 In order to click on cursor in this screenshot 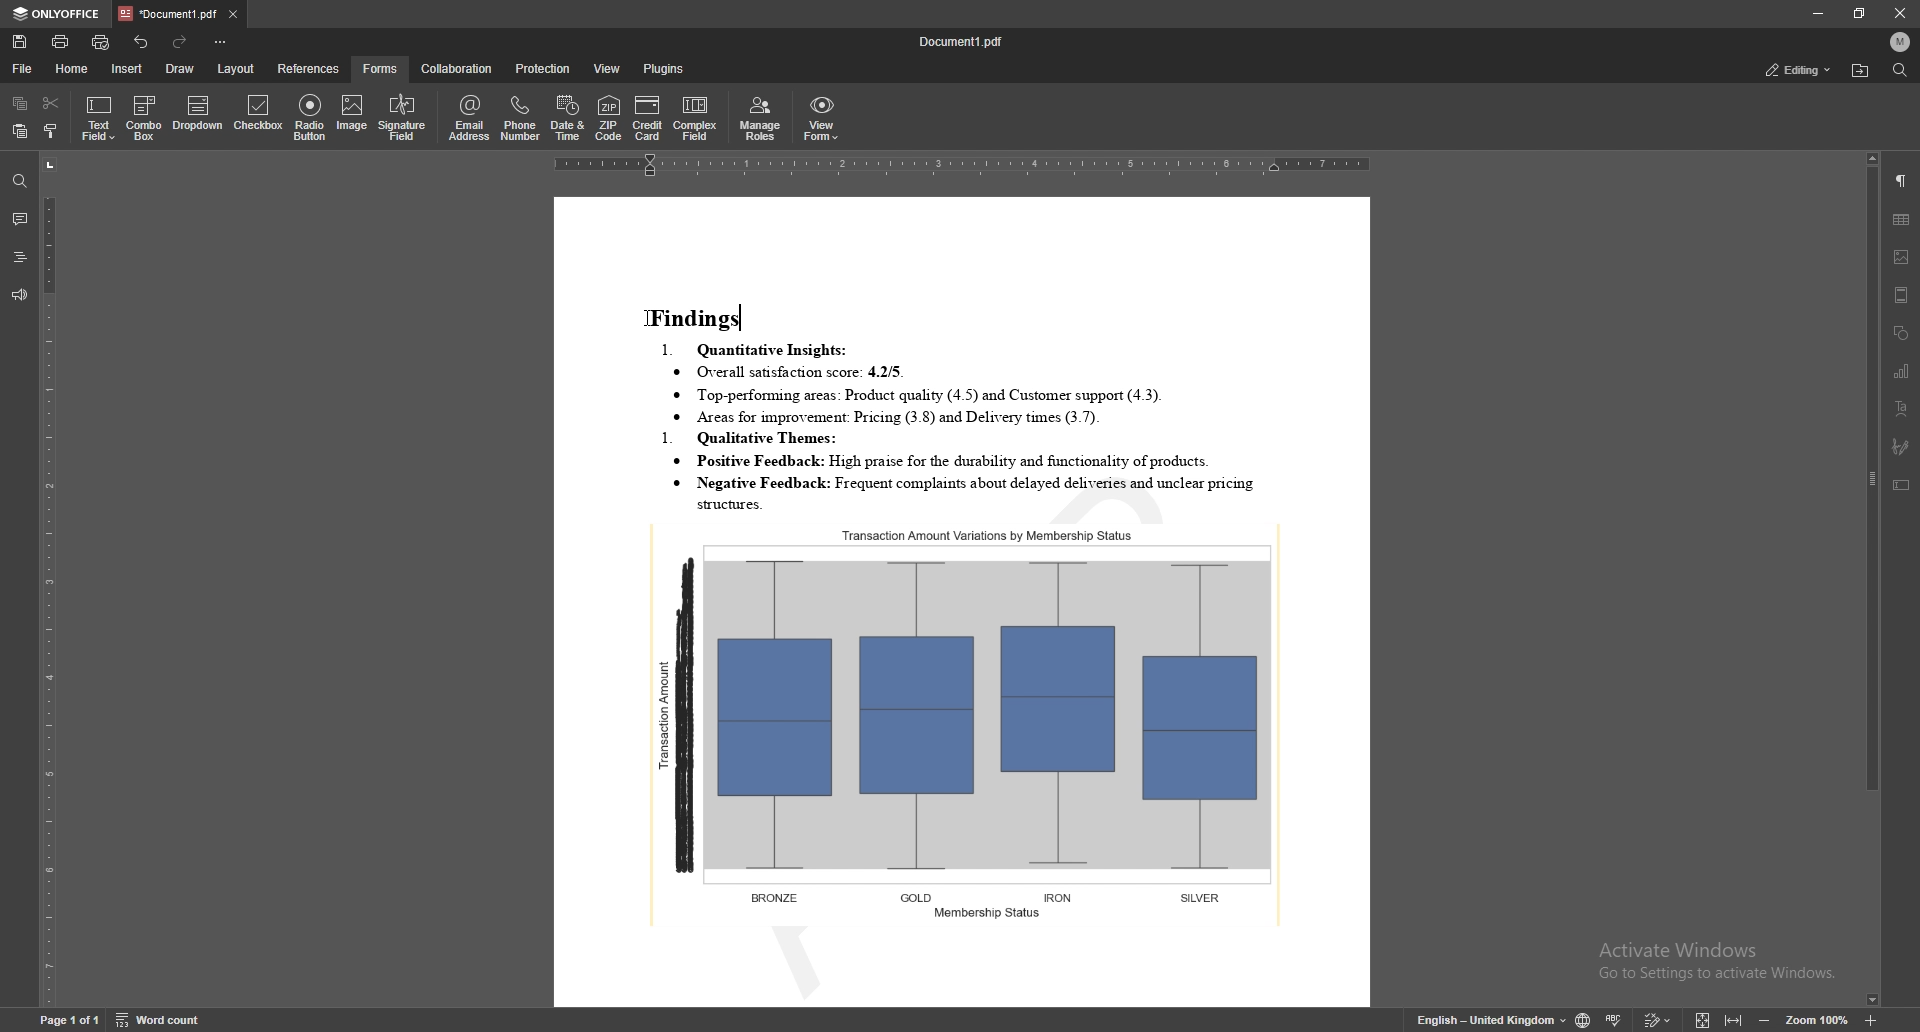, I will do `click(649, 318)`.